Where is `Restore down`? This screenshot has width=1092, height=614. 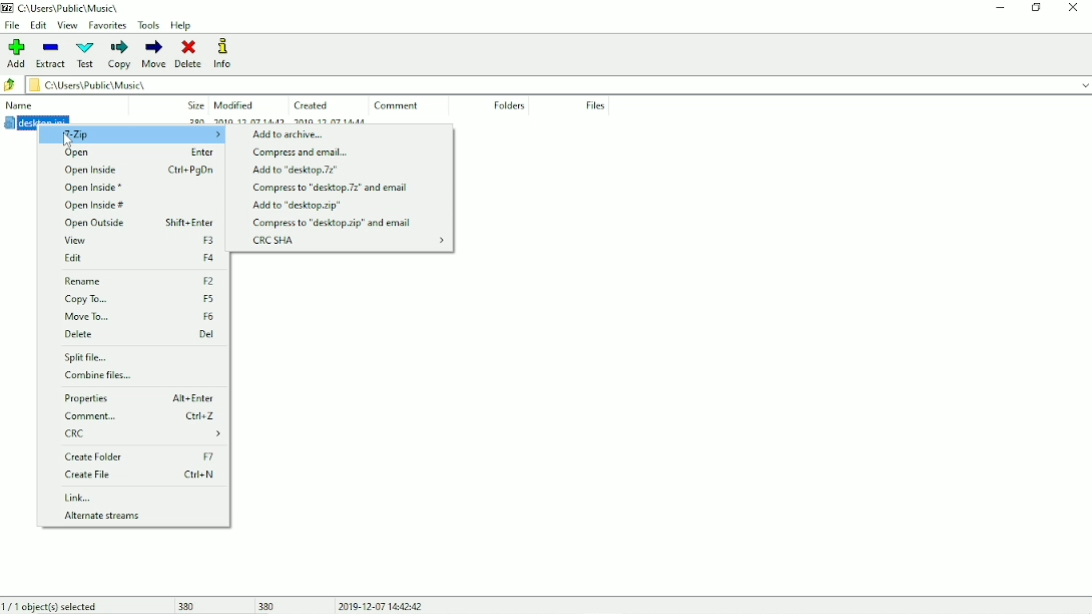 Restore down is located at coordinates (1035, 8).